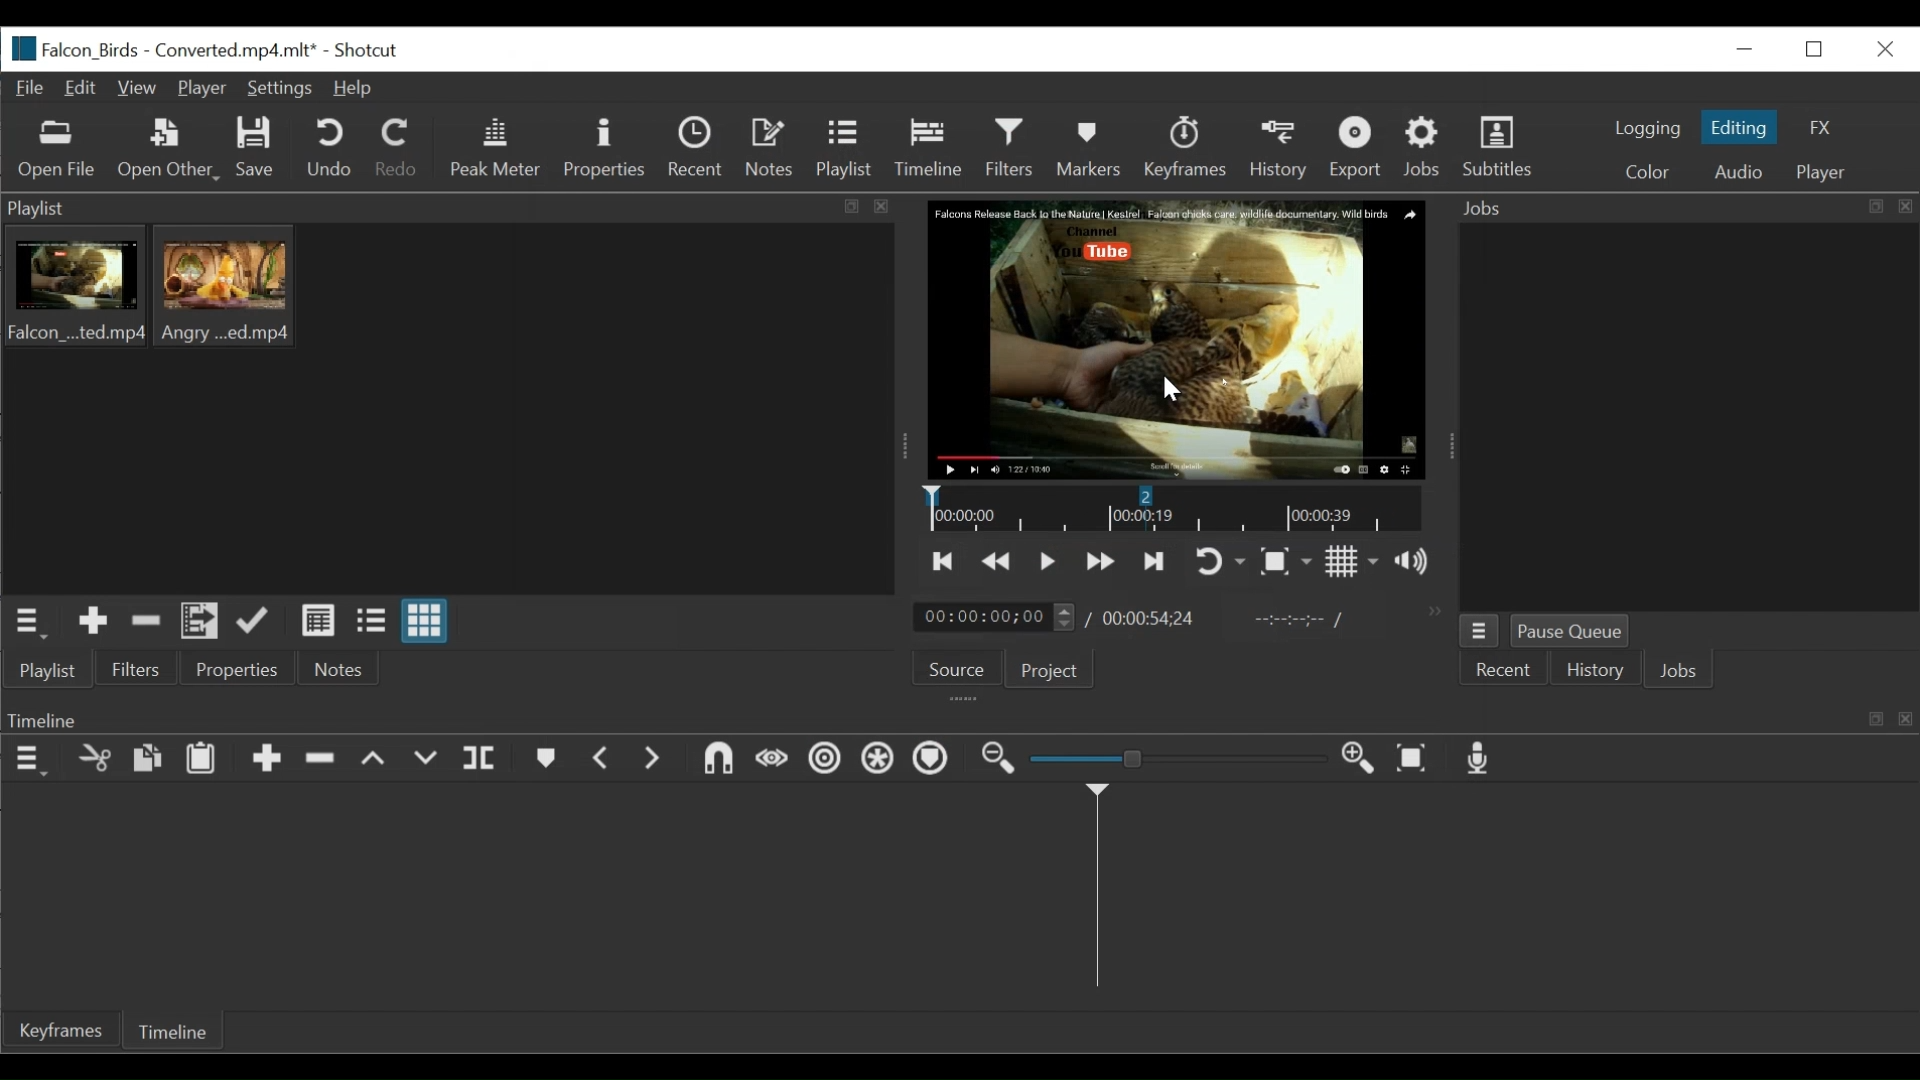 The image size is (1920, 1080). Describe the element at coordinates (94, 760) in the screenshot. I see `Cut` at that location.